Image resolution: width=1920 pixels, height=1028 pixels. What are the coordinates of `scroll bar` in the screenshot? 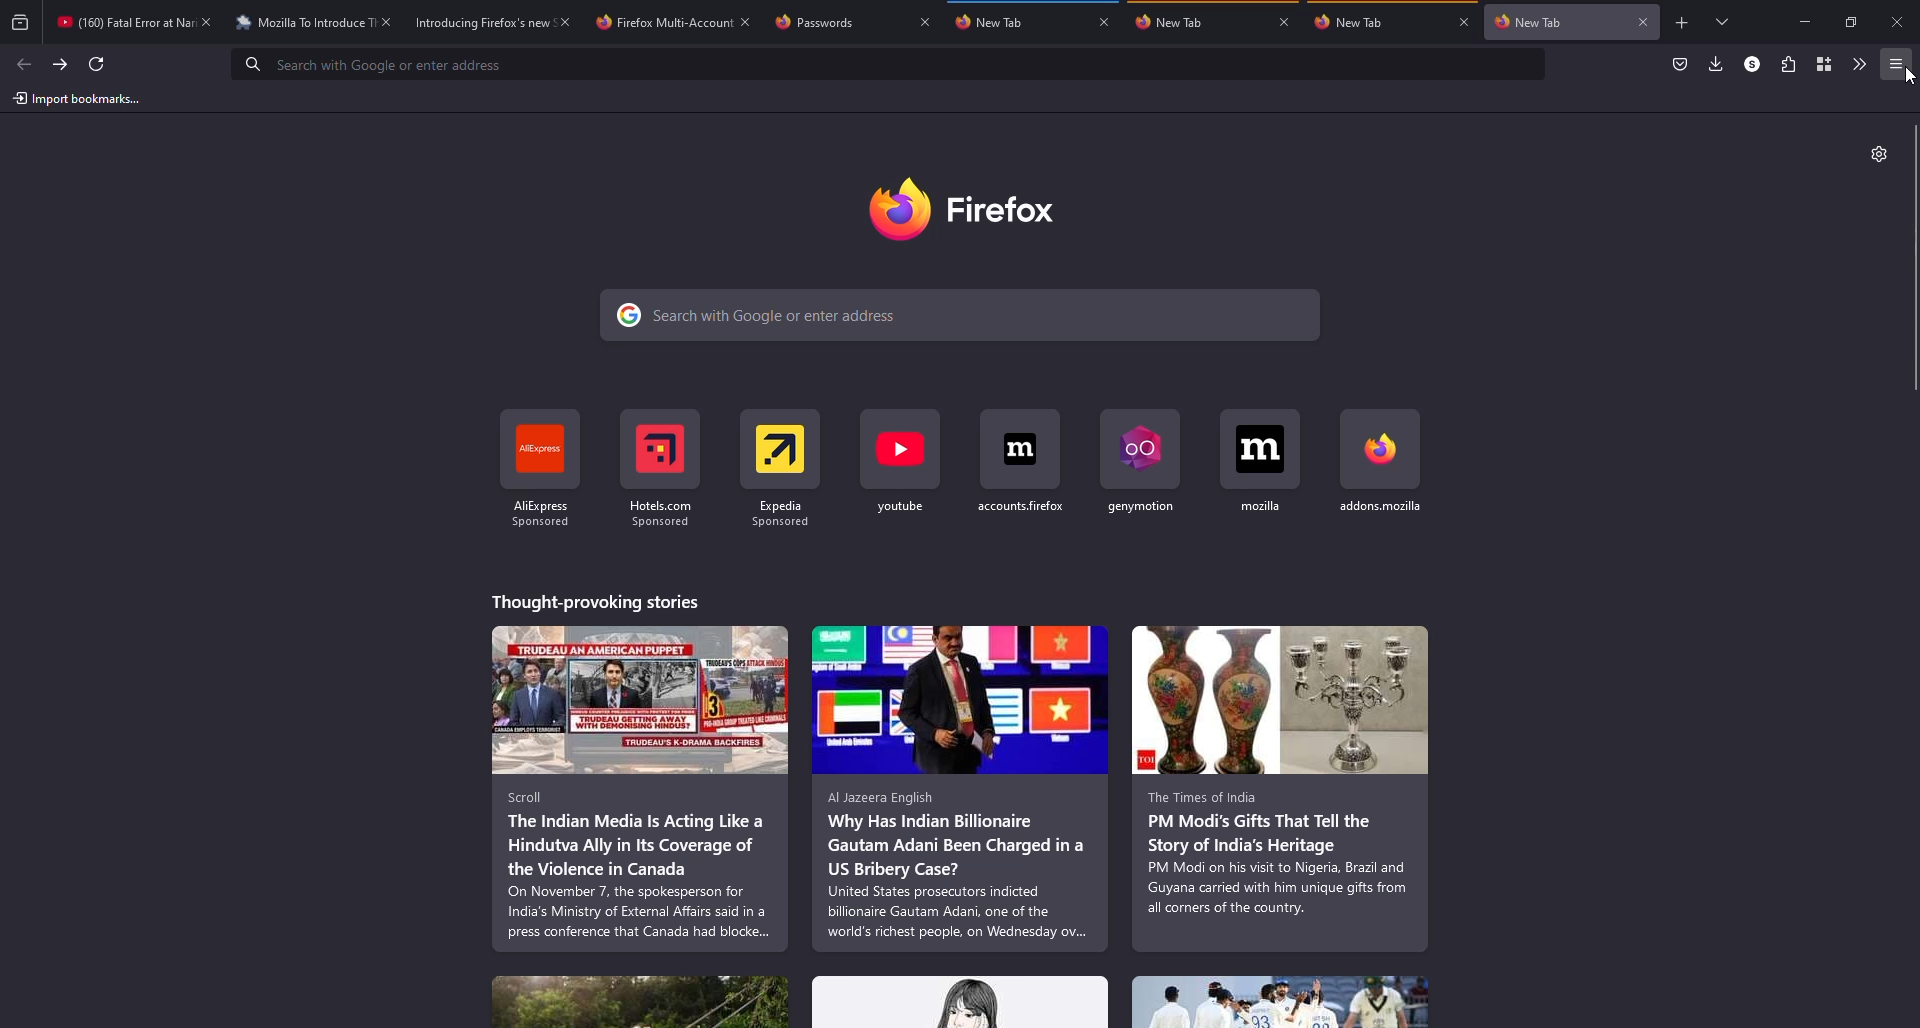 It's located at (1917, 264).